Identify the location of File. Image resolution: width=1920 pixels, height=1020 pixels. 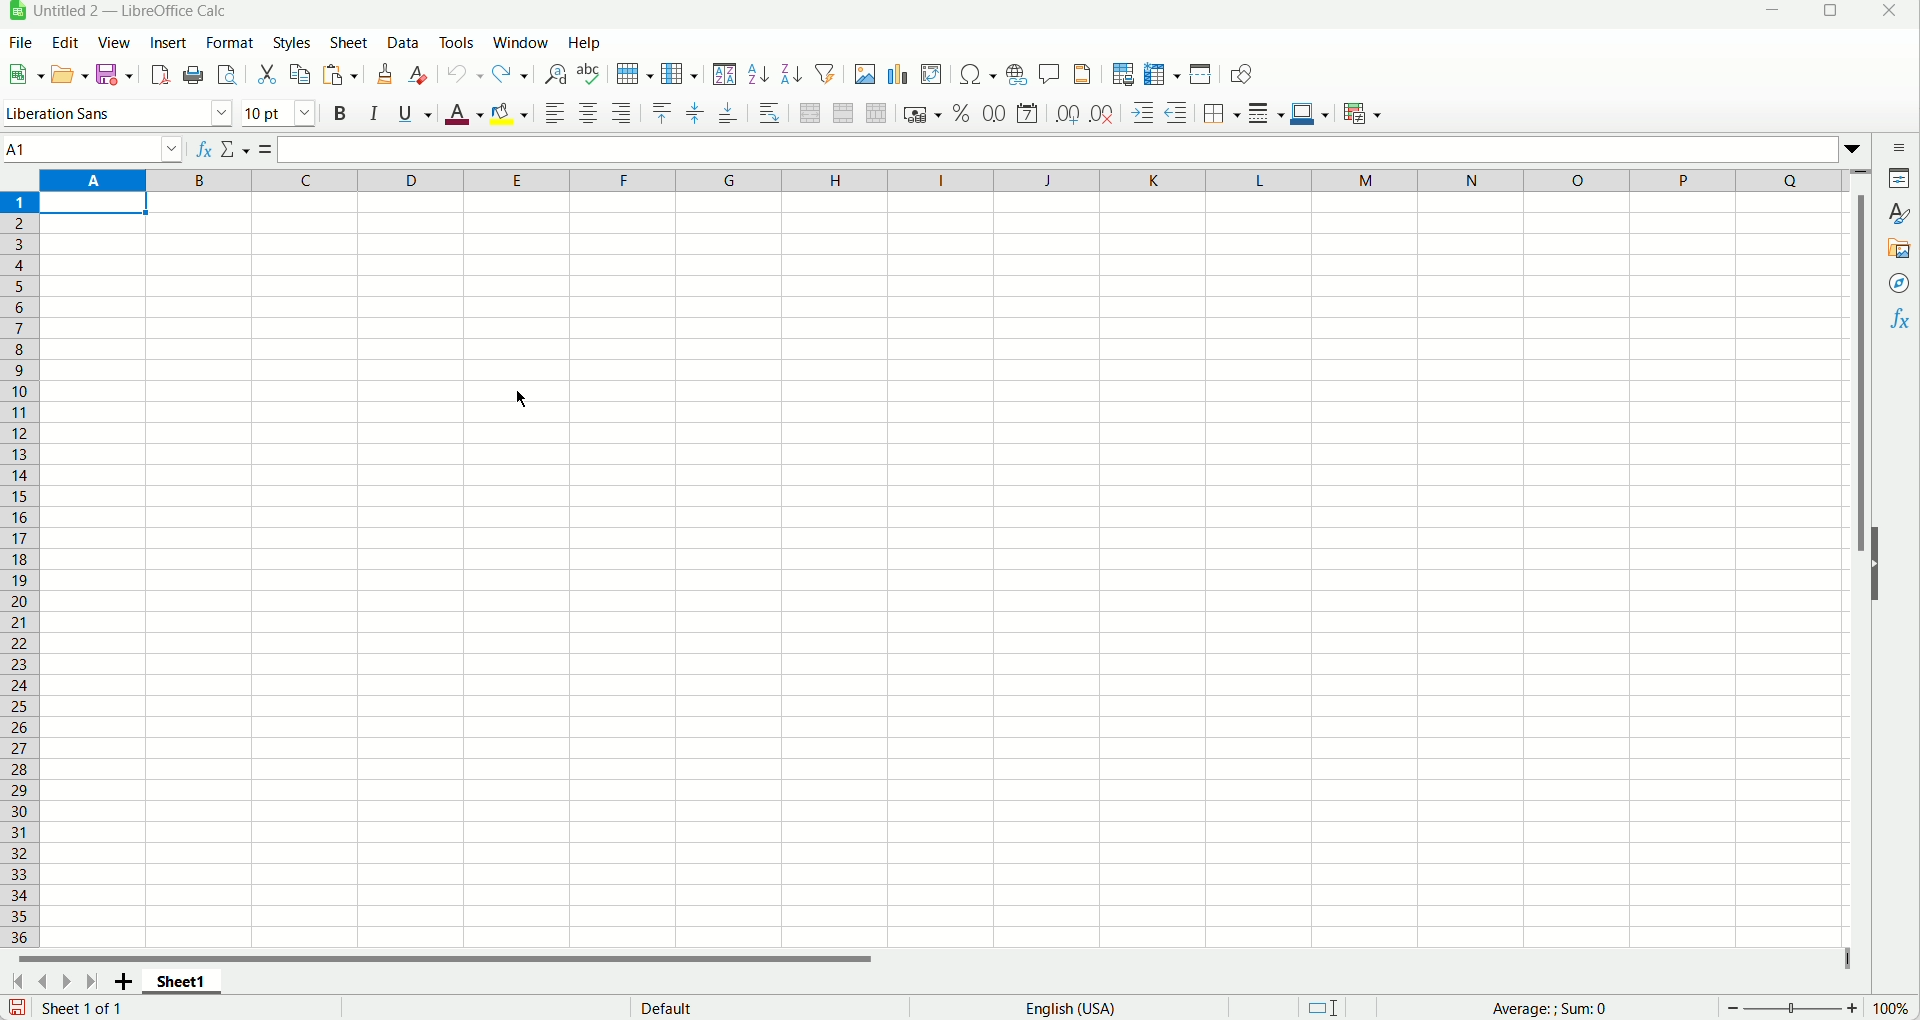
(22, 41).